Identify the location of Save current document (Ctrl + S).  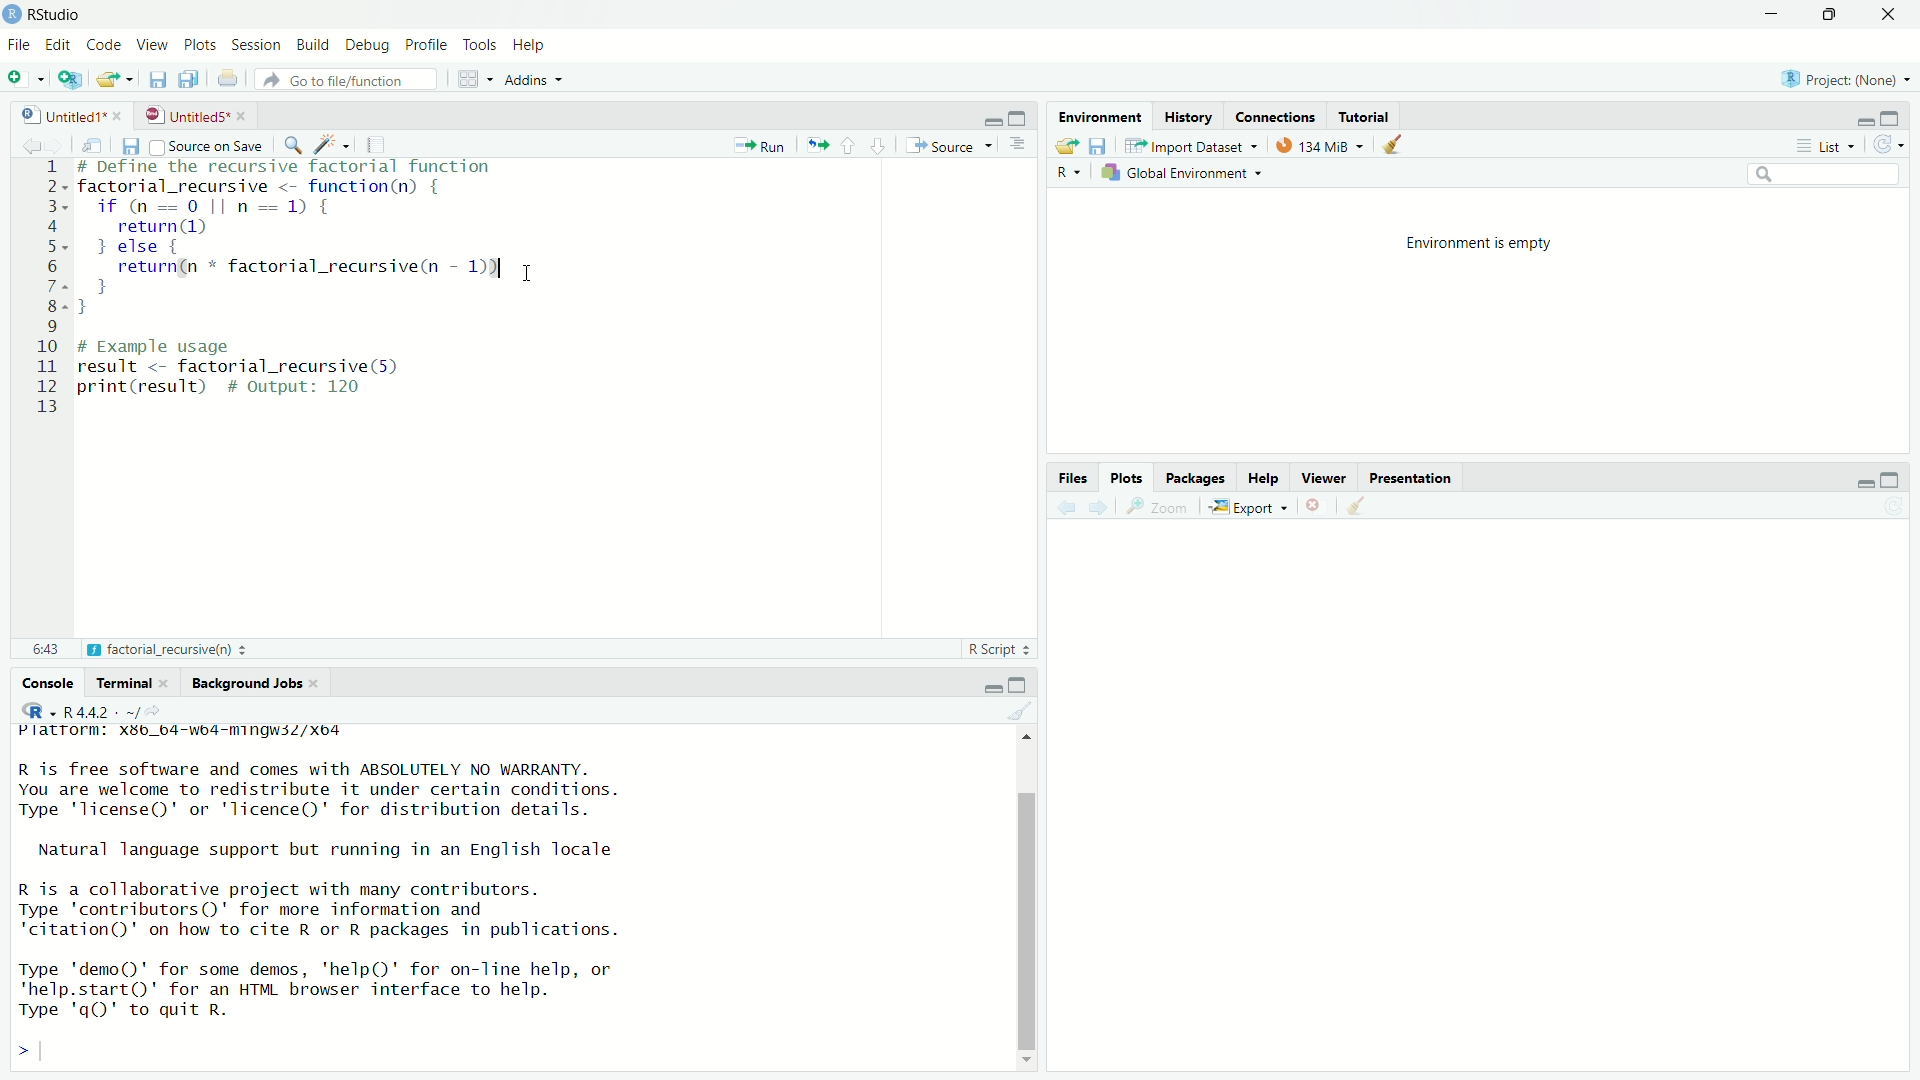
(130, 145).